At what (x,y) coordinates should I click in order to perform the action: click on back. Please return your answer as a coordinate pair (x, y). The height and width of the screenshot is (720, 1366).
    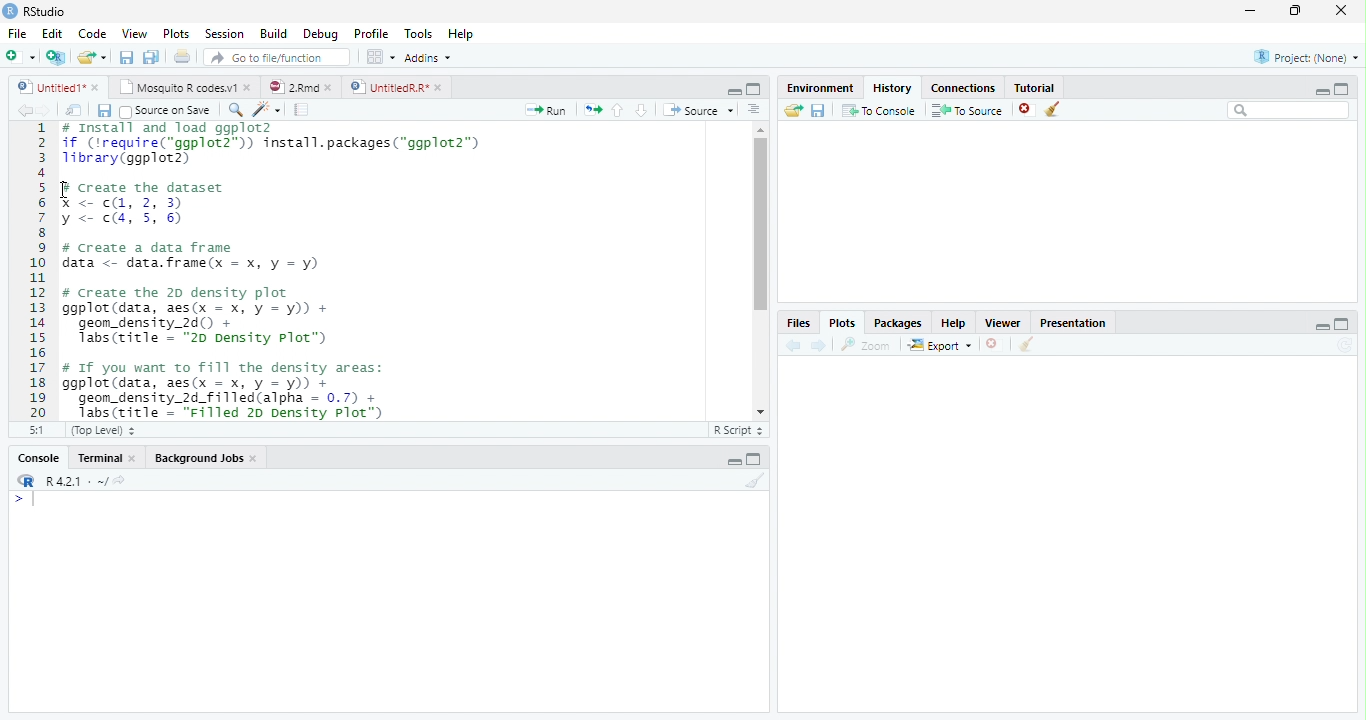
    Looking at the image, I should click on (20, 110).